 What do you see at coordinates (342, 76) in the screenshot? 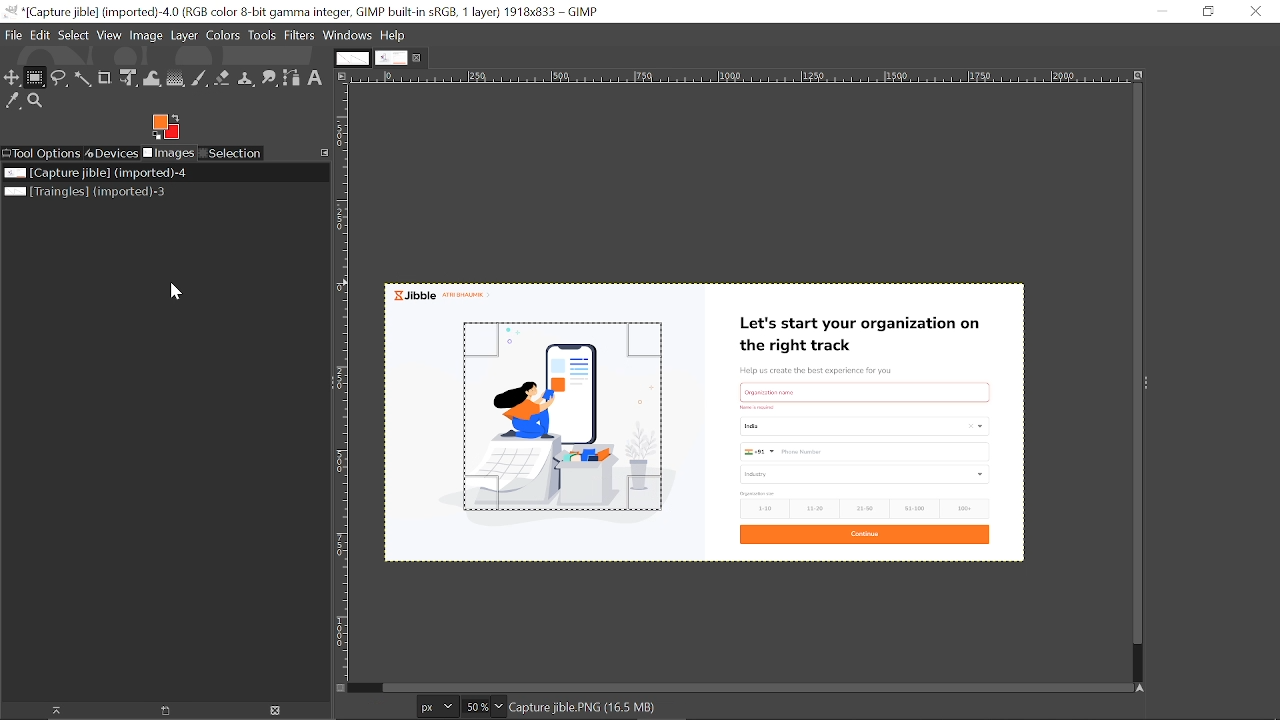
I see `Access this image menu` at bounding box center [342, 76].